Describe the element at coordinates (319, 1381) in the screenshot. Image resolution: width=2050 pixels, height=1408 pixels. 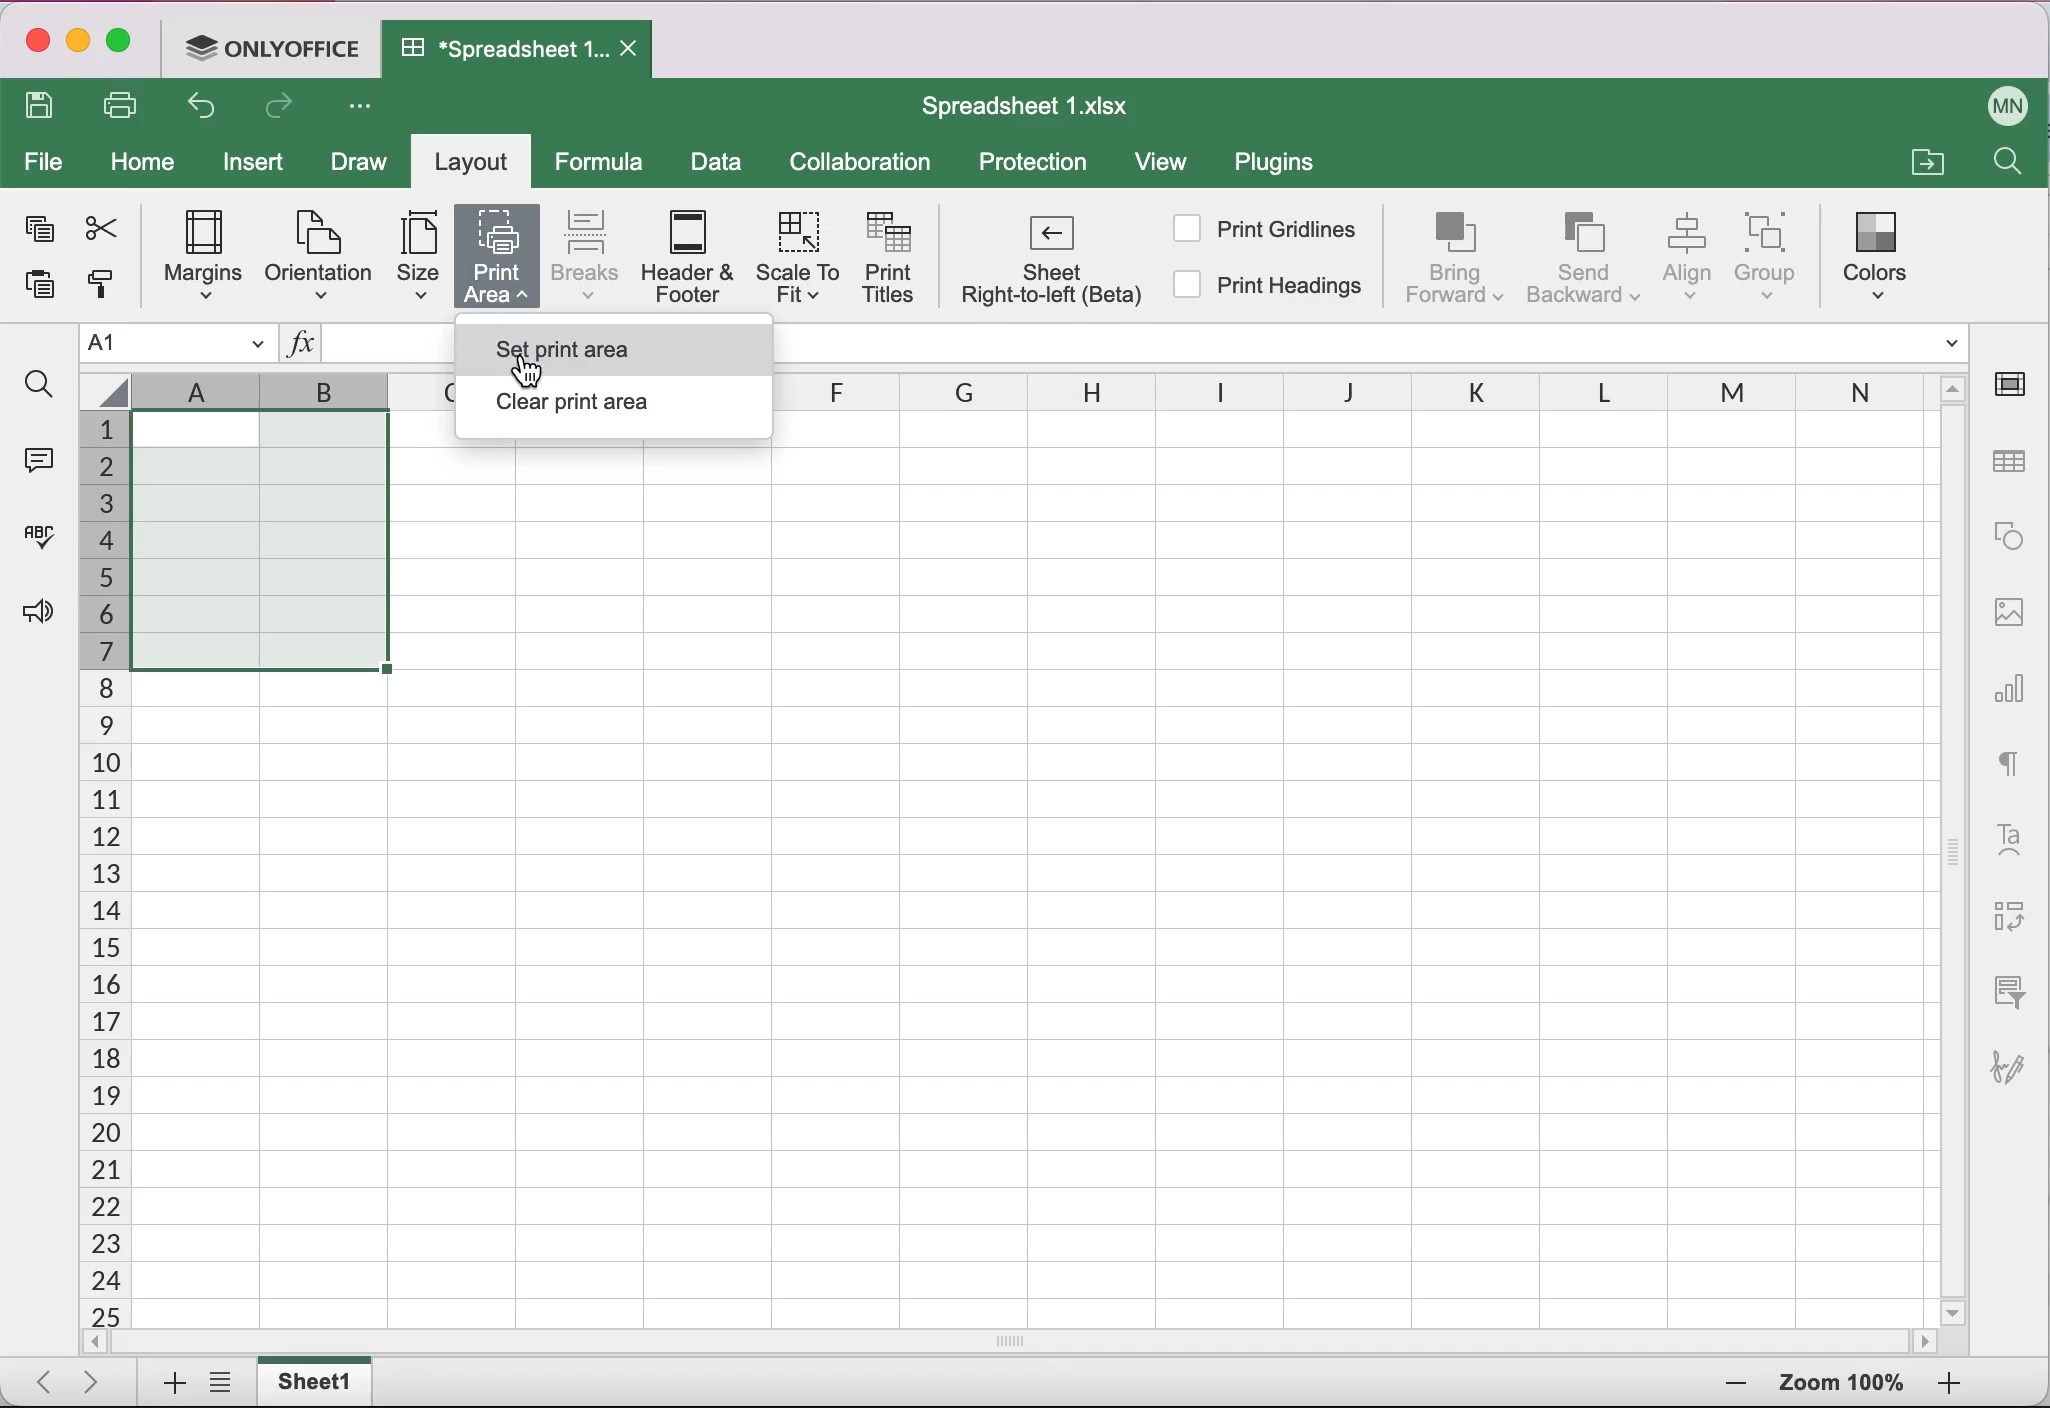
I see `sheet tab` at that location.